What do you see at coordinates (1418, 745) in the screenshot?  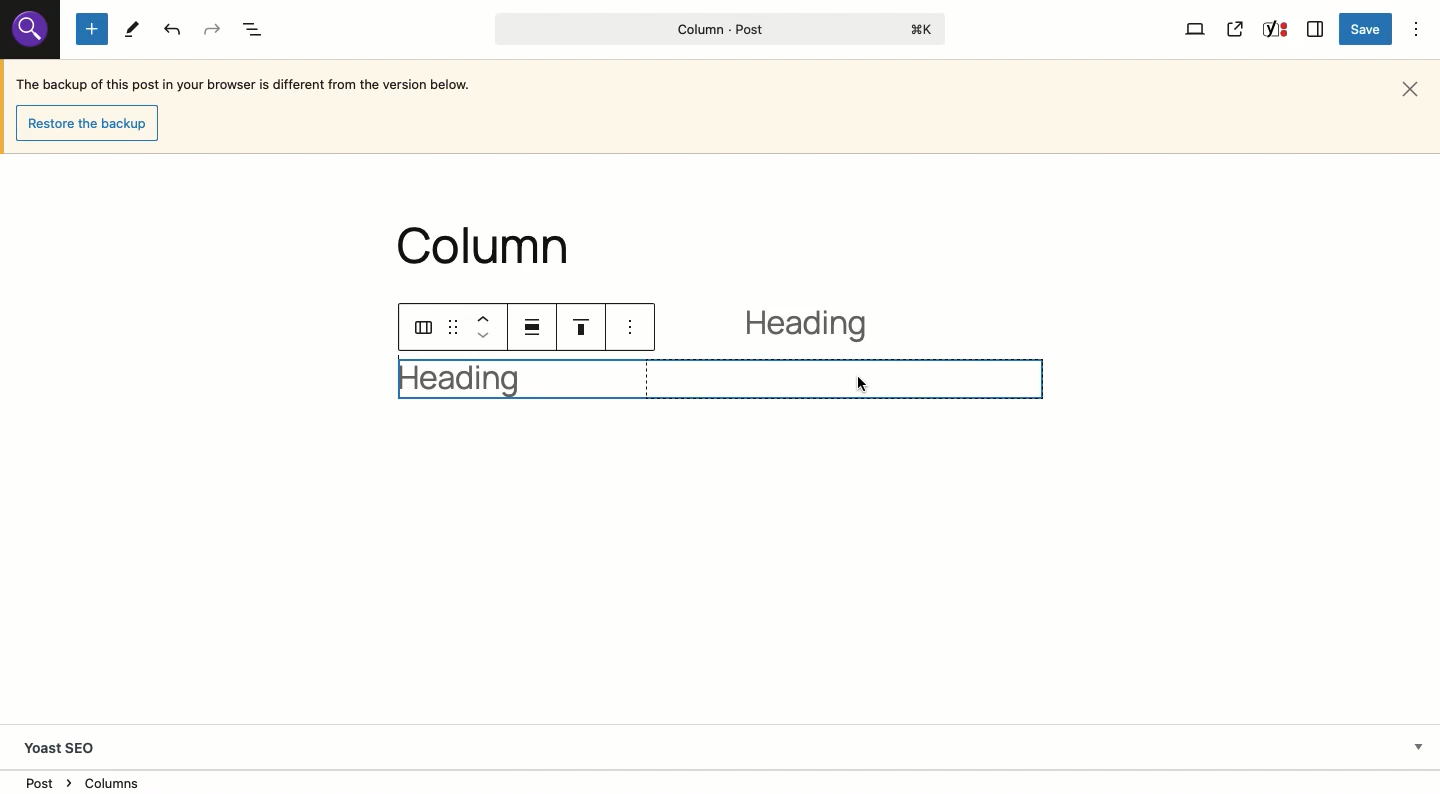 I see `Hide` at bounding box center [1418, 745].